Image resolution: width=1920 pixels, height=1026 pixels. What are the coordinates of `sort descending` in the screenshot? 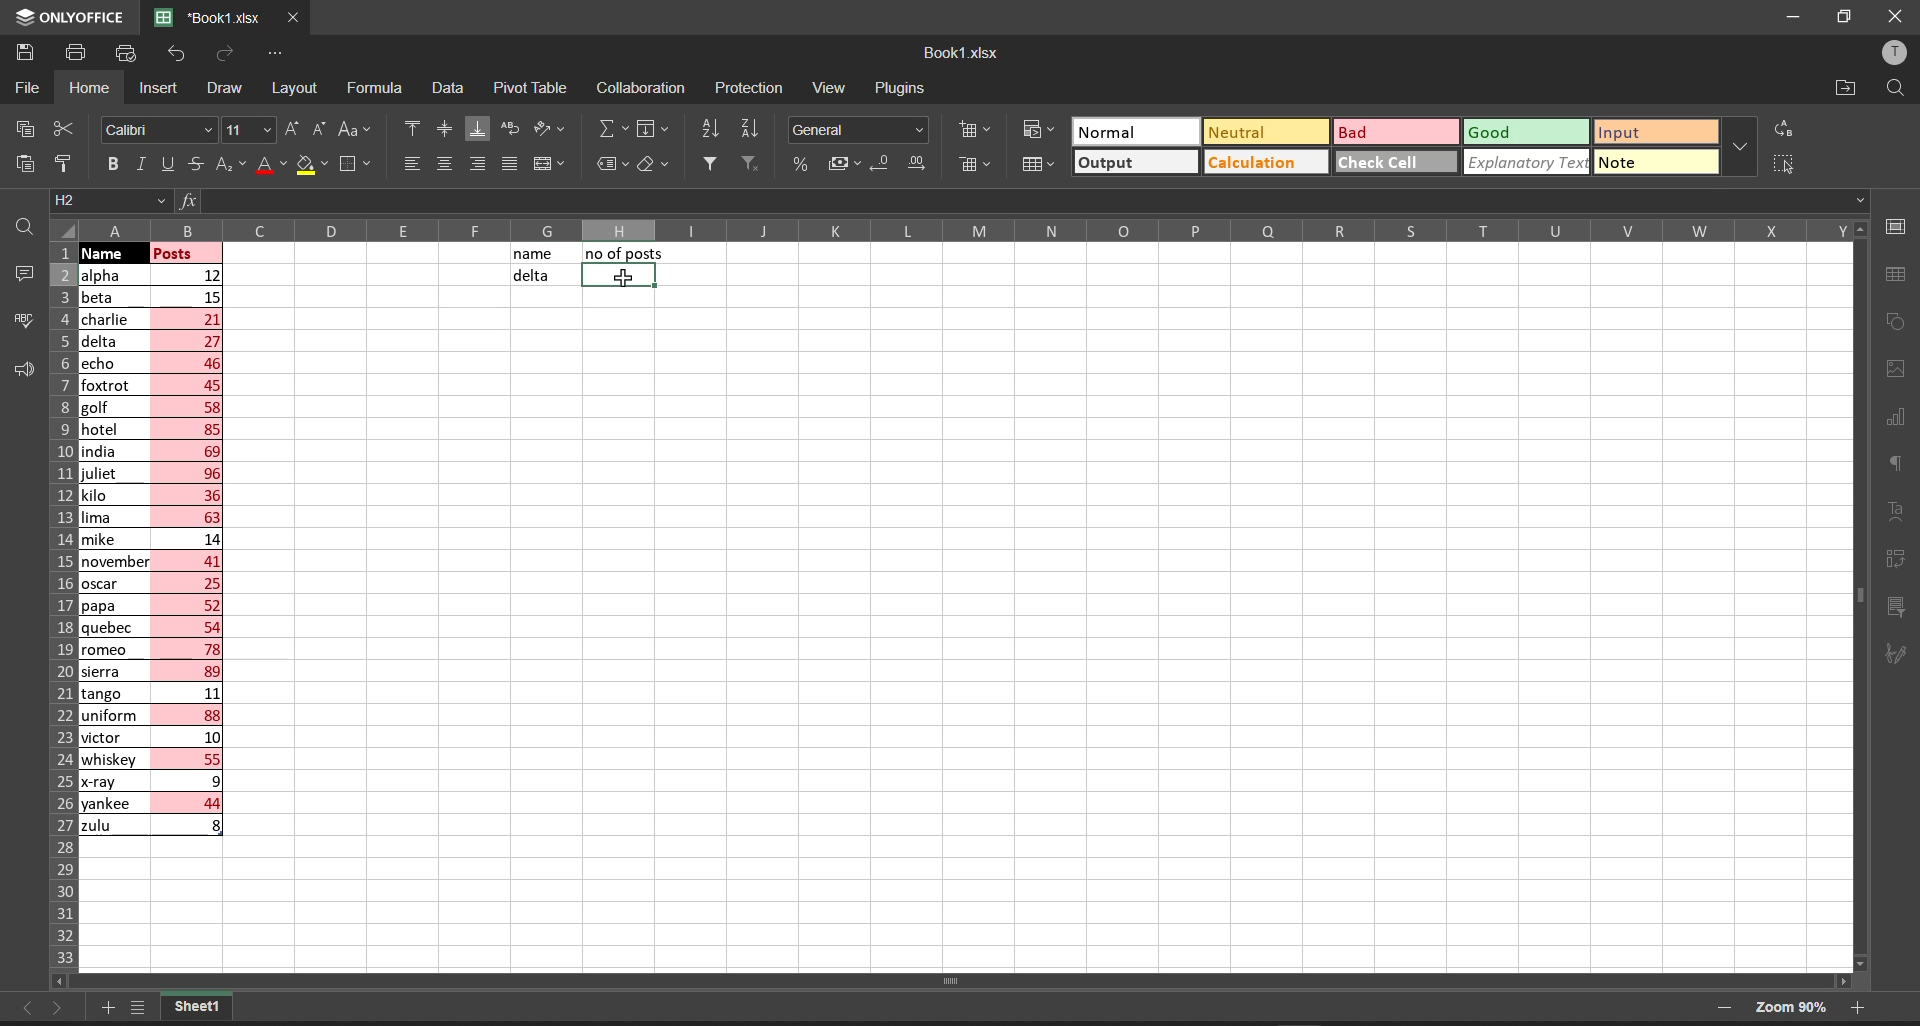 It's located at (754, 129).